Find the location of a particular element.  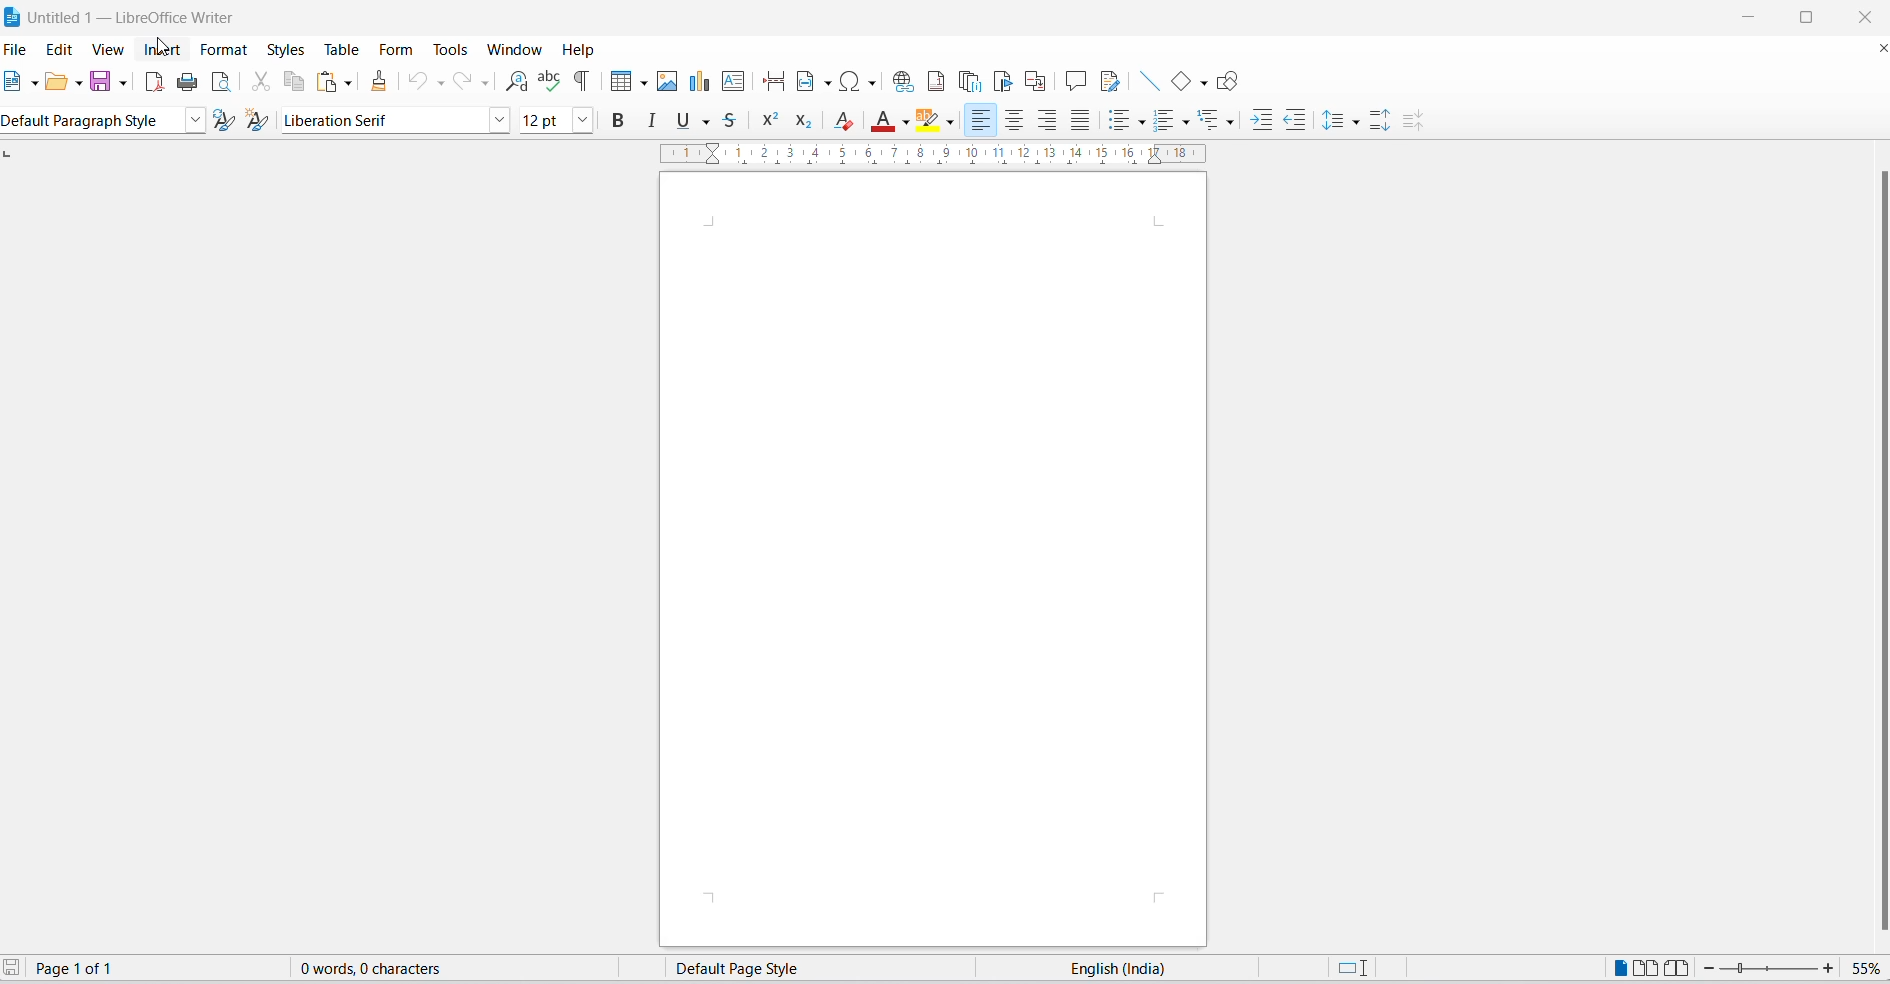

insert comments is located at coordinates (1077, 80).